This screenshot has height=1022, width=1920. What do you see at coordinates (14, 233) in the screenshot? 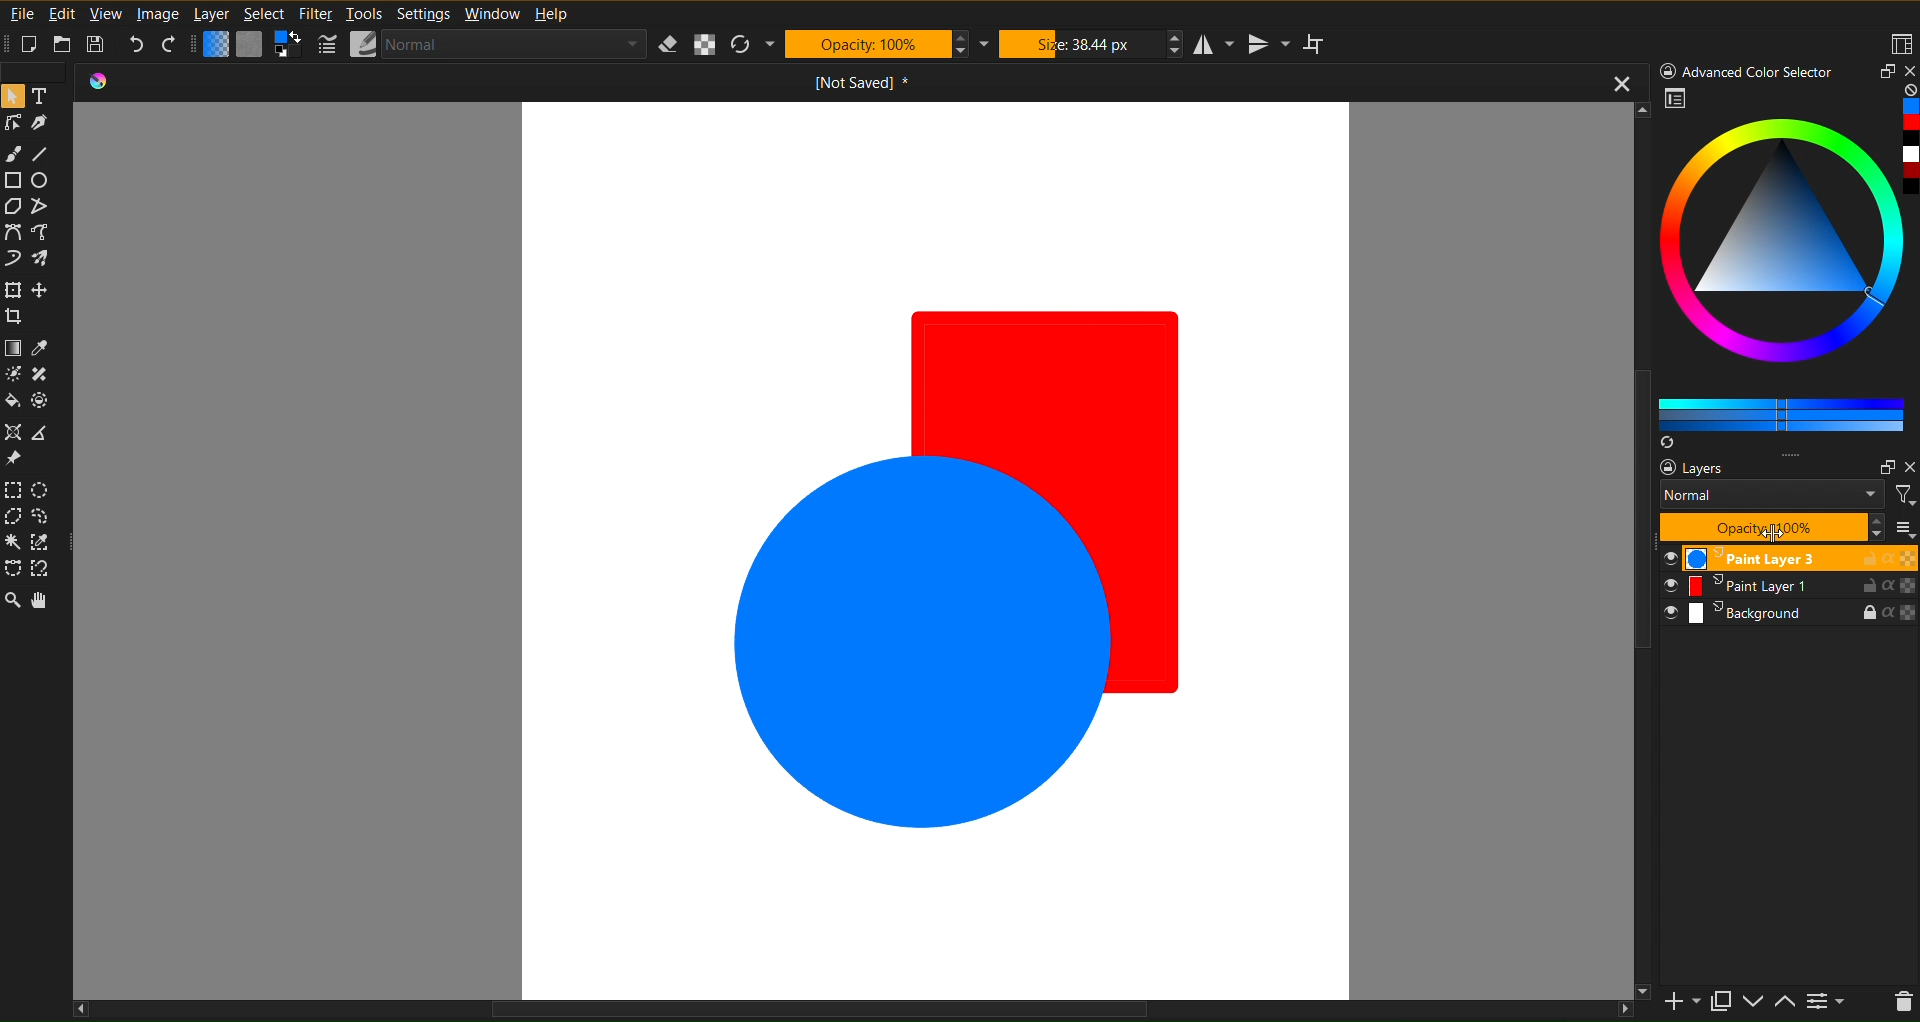
I see `Curve Tool` at bounding box center [14, 233].